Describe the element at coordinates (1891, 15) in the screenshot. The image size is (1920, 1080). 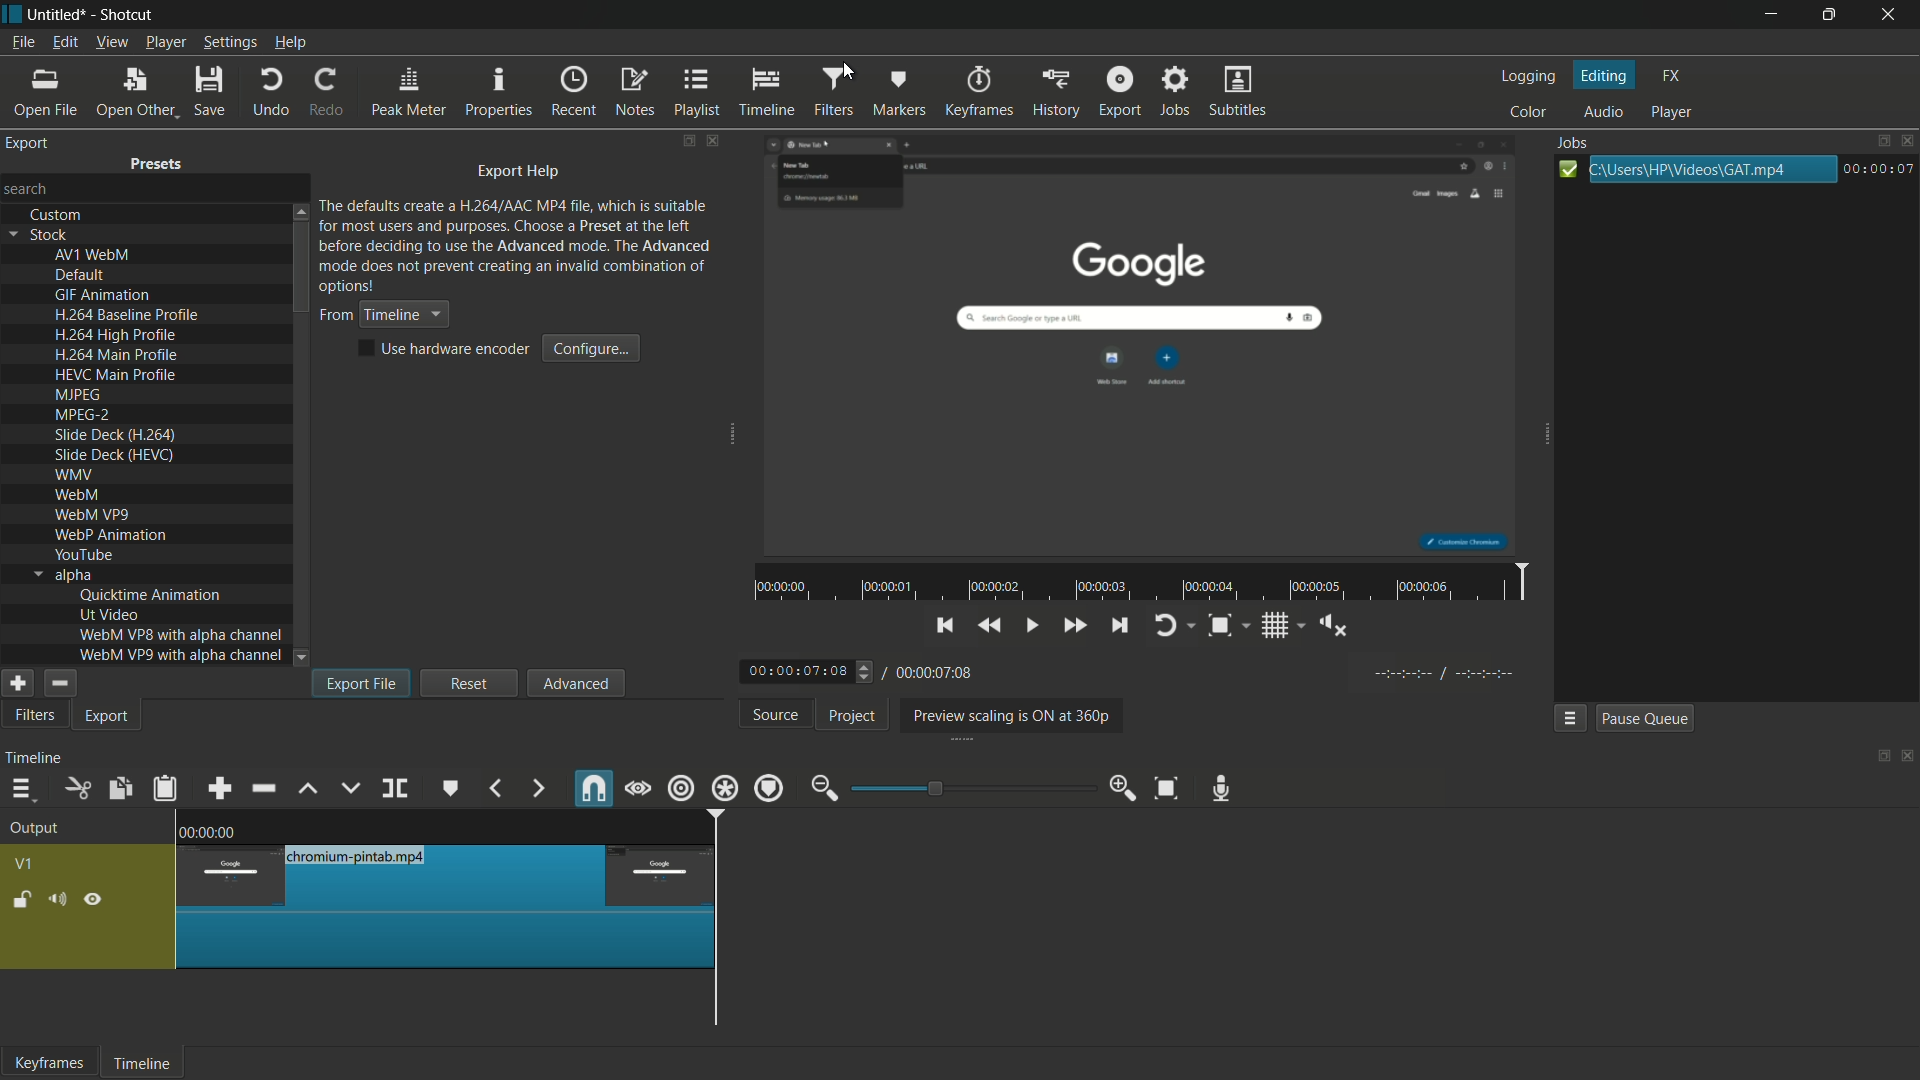
I see `close app` at that location.